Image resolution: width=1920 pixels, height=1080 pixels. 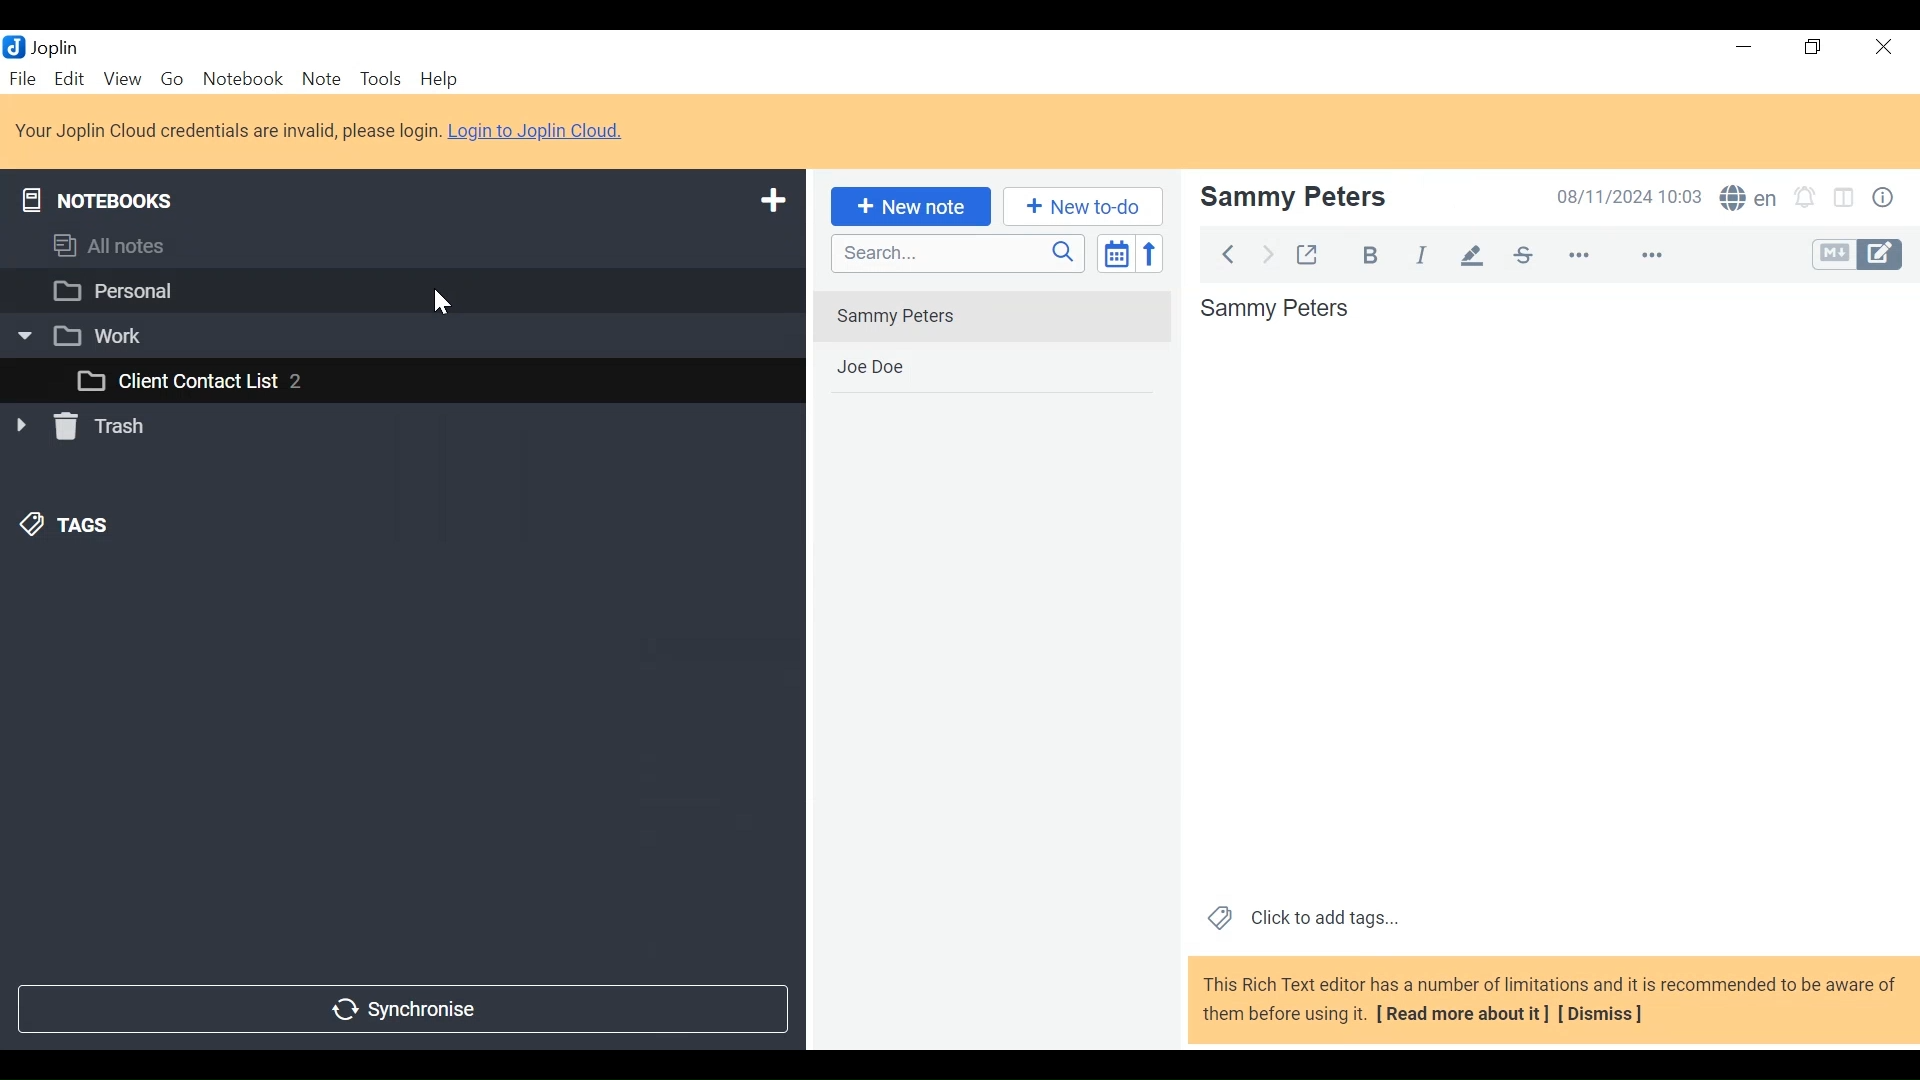 What do you see at coordinates (959, 256) in the screenshot?
I see `Search` at bounding box center [959, 256].